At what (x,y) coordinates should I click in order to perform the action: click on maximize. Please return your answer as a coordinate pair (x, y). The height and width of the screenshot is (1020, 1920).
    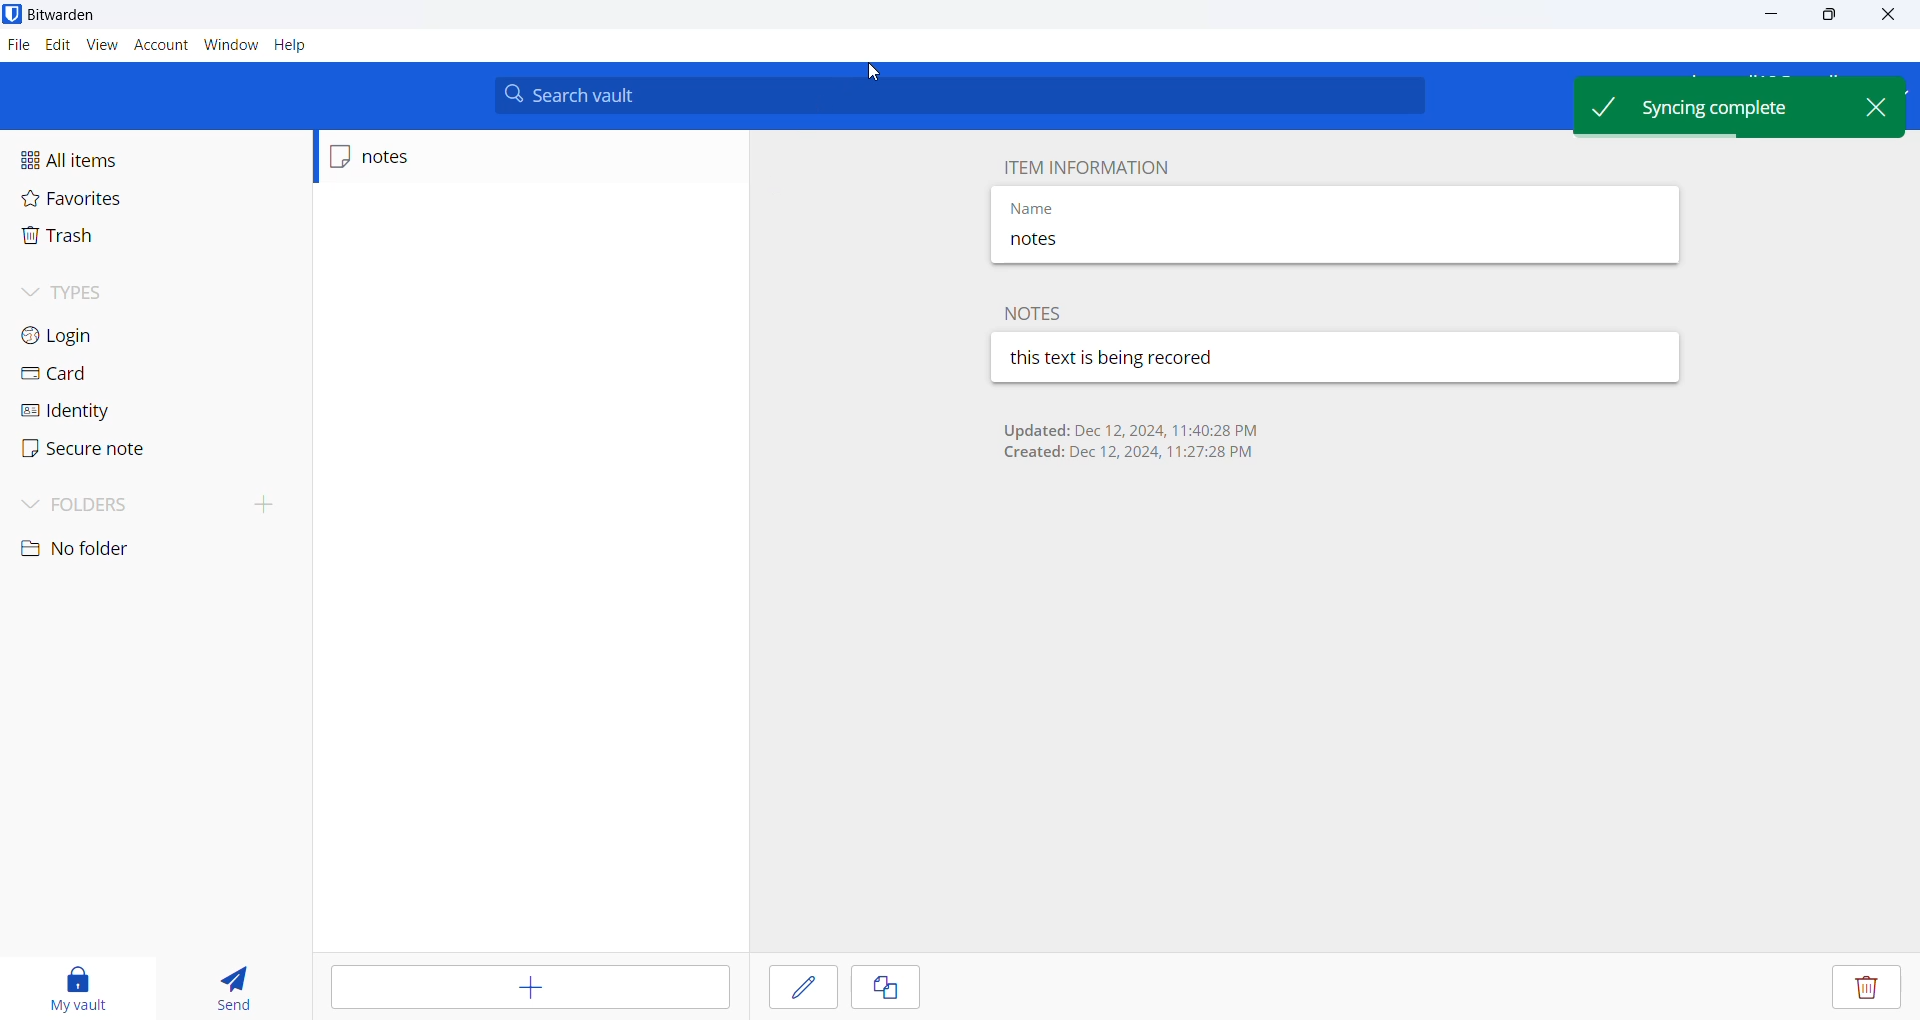
    Looking at the image, I should click on (1821, 15).